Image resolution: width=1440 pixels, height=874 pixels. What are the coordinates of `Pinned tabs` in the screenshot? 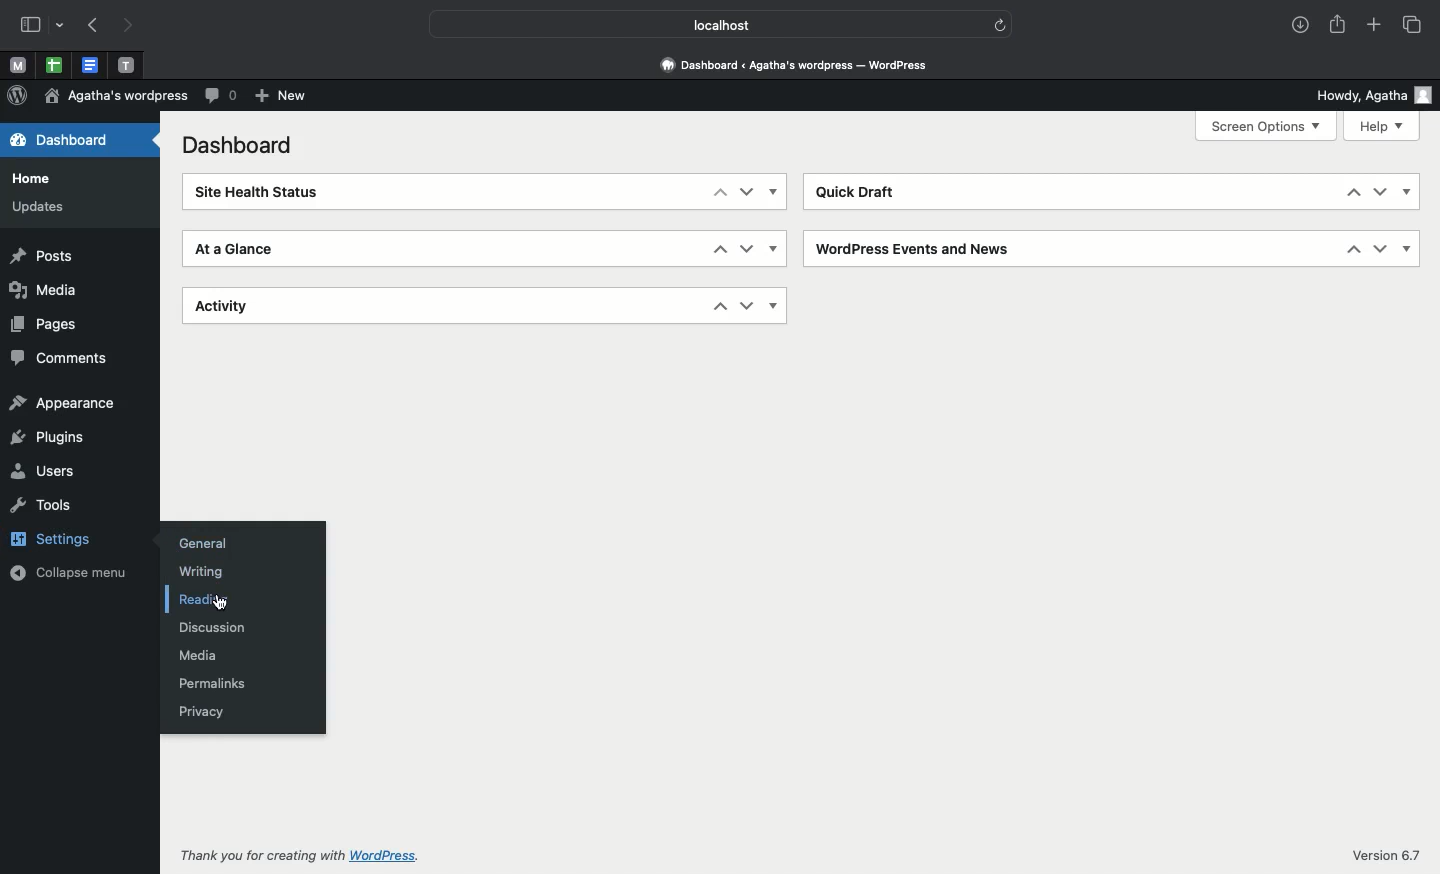 It's located at (53, 65).